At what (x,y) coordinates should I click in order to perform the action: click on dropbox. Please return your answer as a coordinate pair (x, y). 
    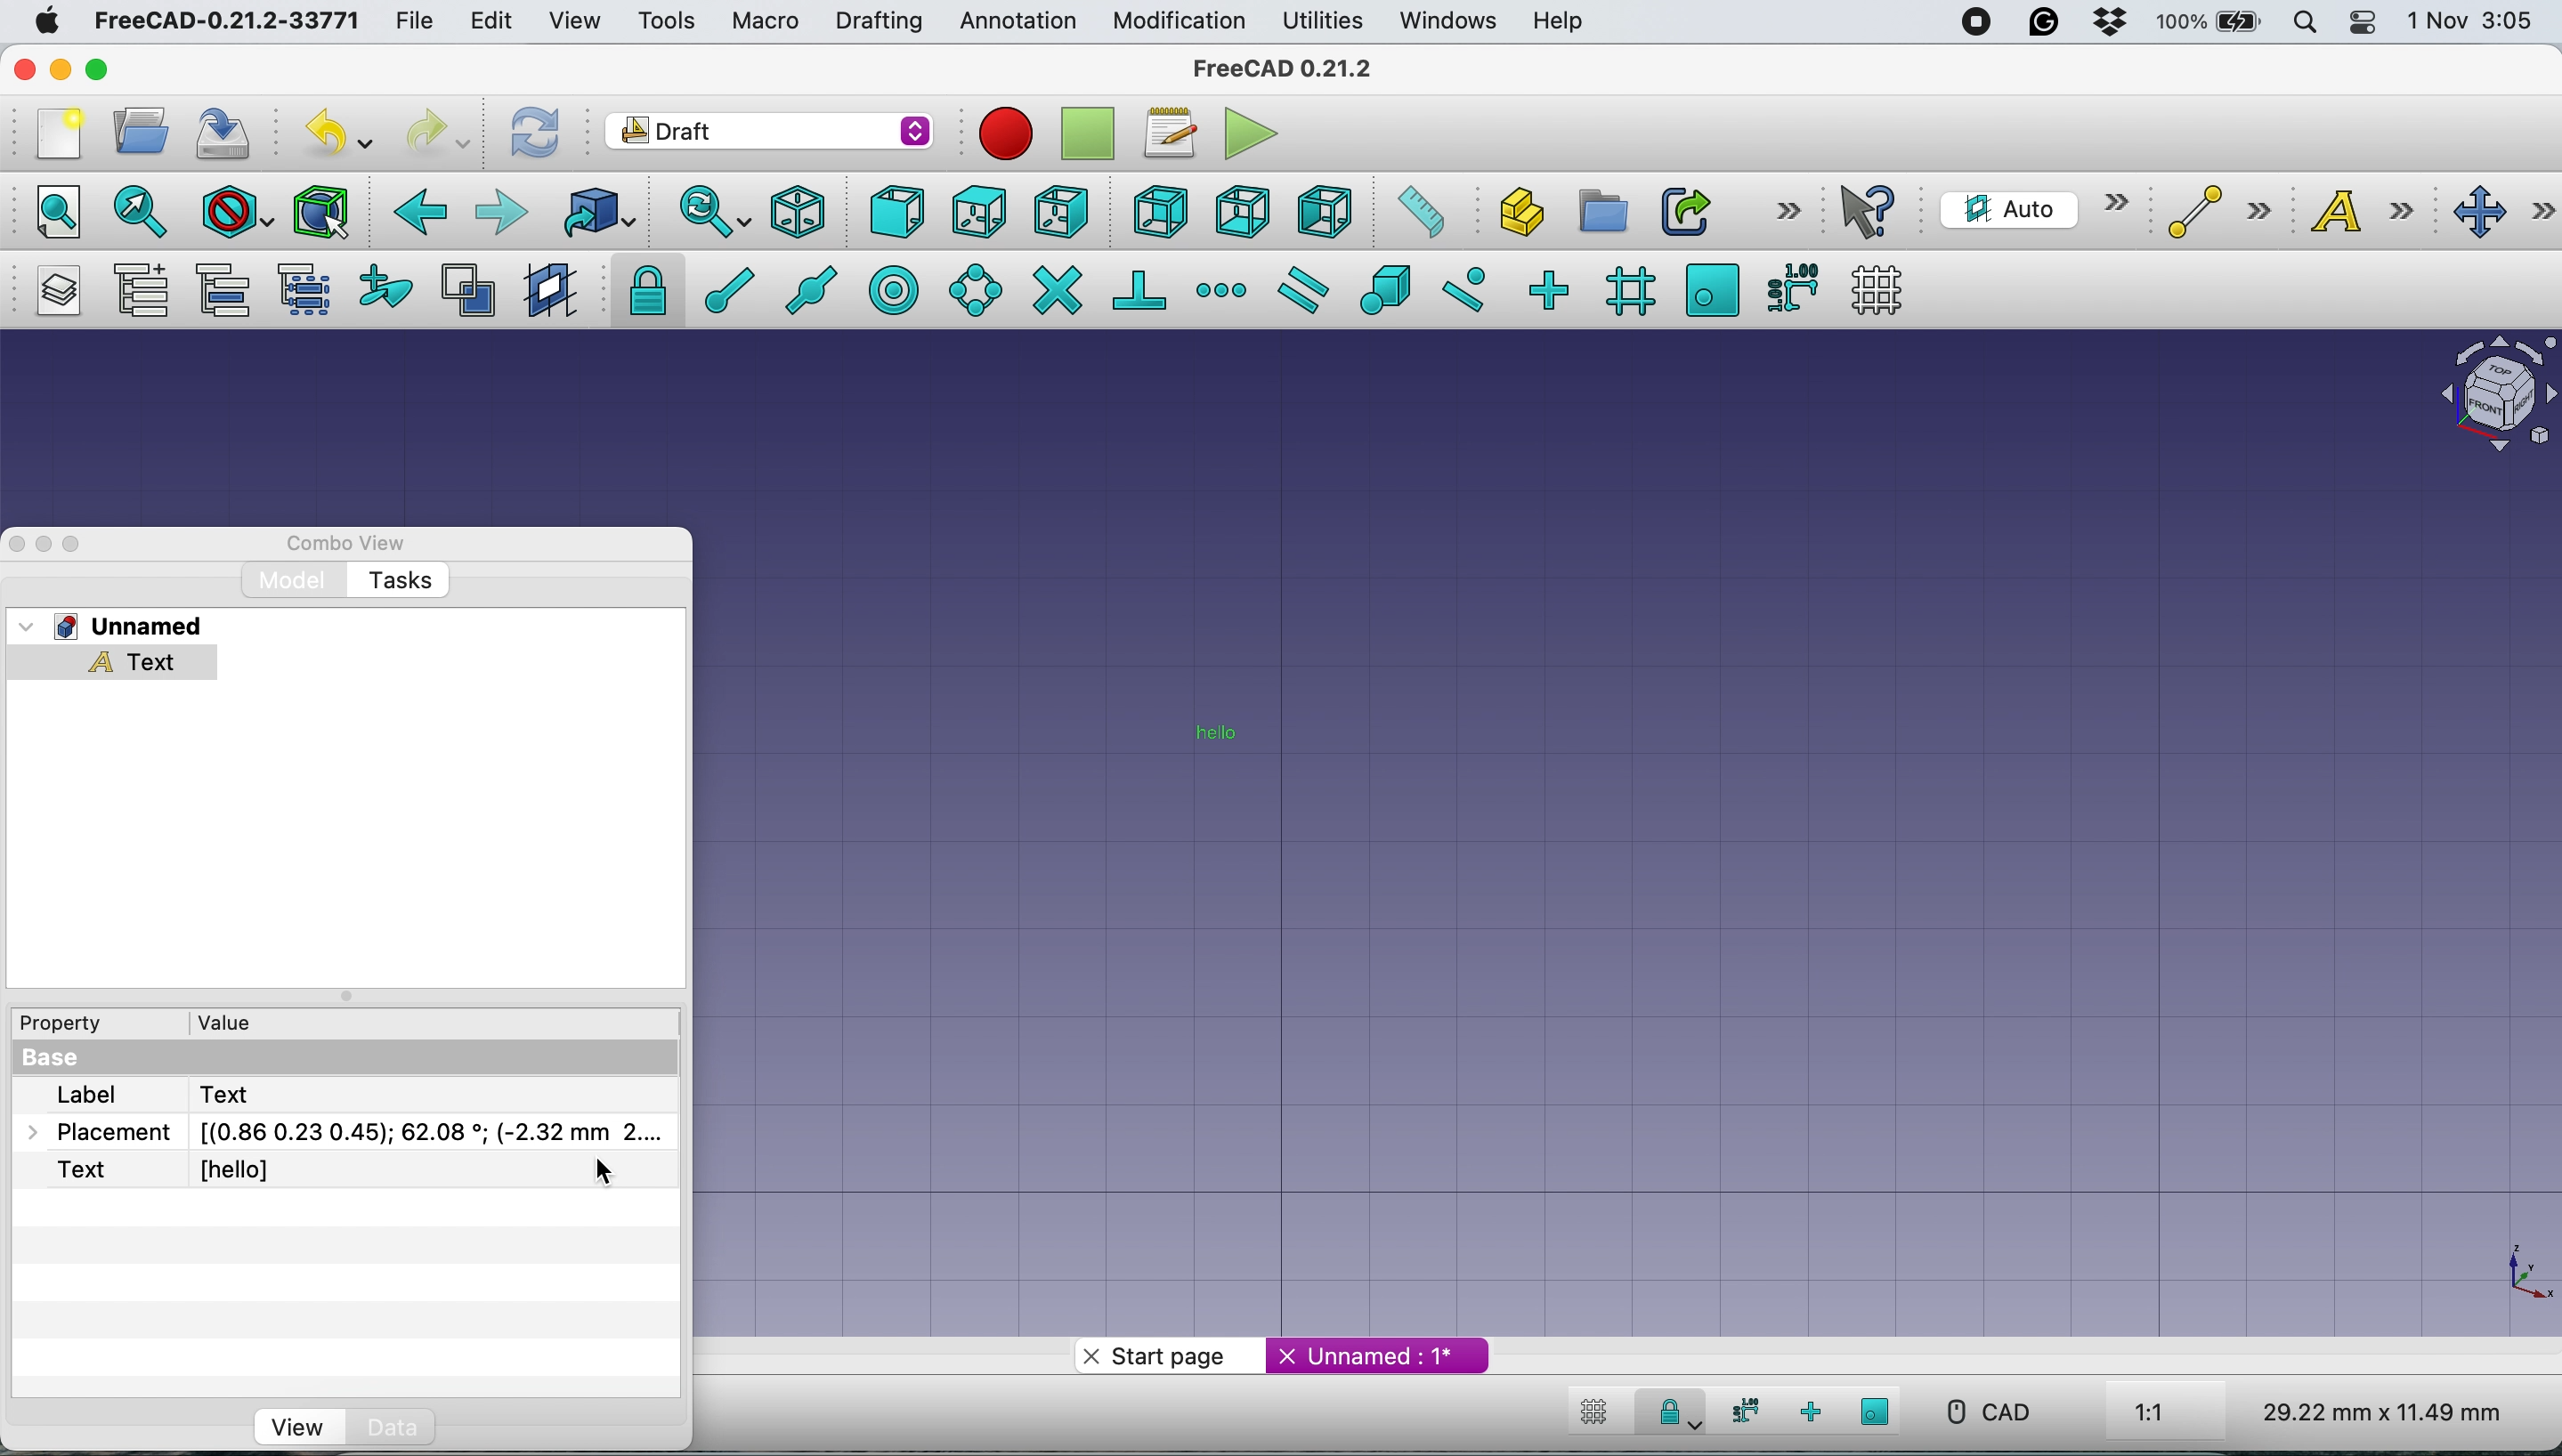
    Looking at the image, I should click on (2111, 25).